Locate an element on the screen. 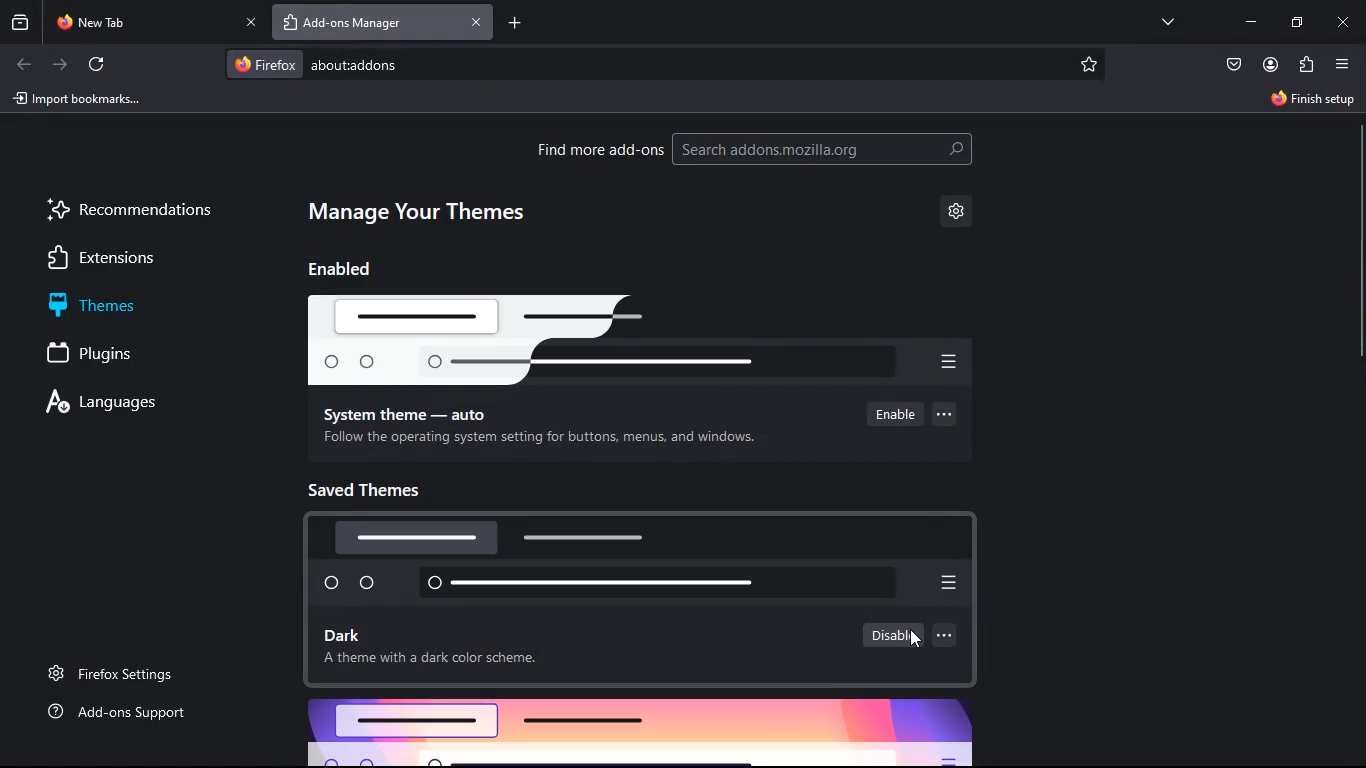 This screenshot has height=768, width=1366. history is located at coordinates (20, 25).